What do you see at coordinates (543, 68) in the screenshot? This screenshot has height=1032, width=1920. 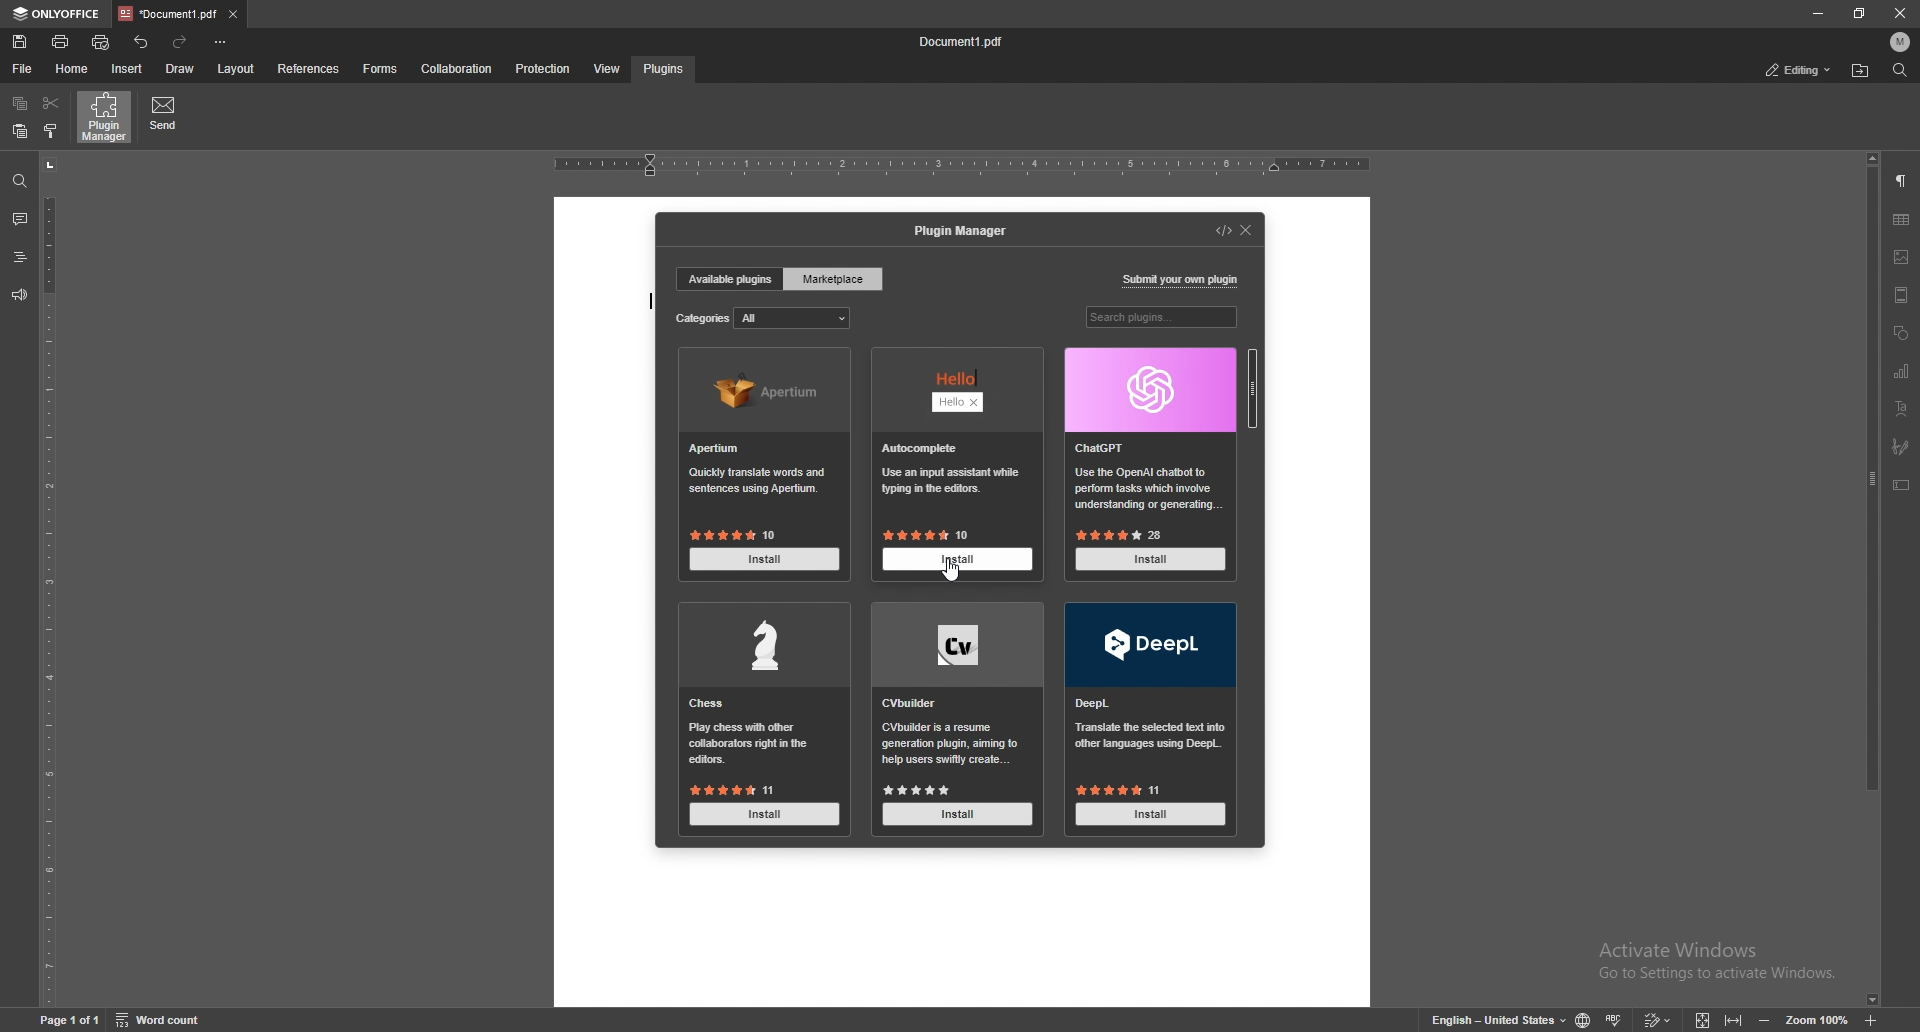 I see `protection` at bounding box center [543, 68].